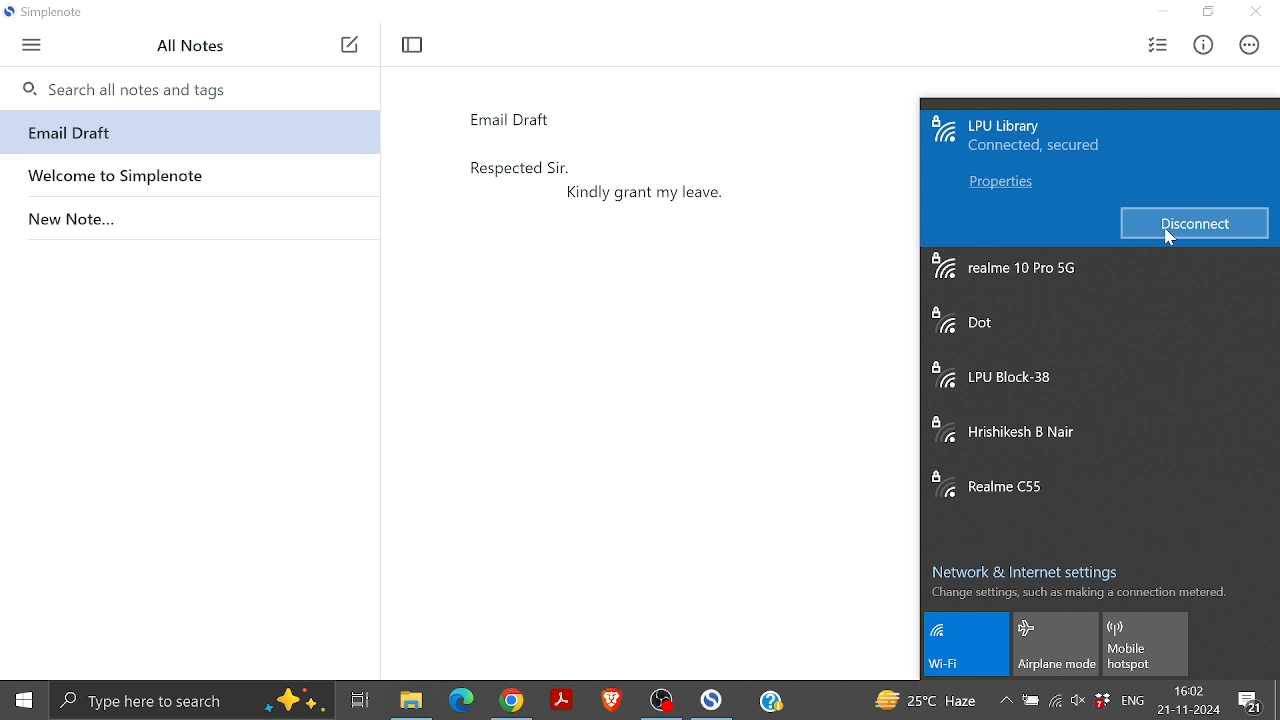  Describe the element at coordinates (349, 46) in the screenshot. I see `Add note` at that location.